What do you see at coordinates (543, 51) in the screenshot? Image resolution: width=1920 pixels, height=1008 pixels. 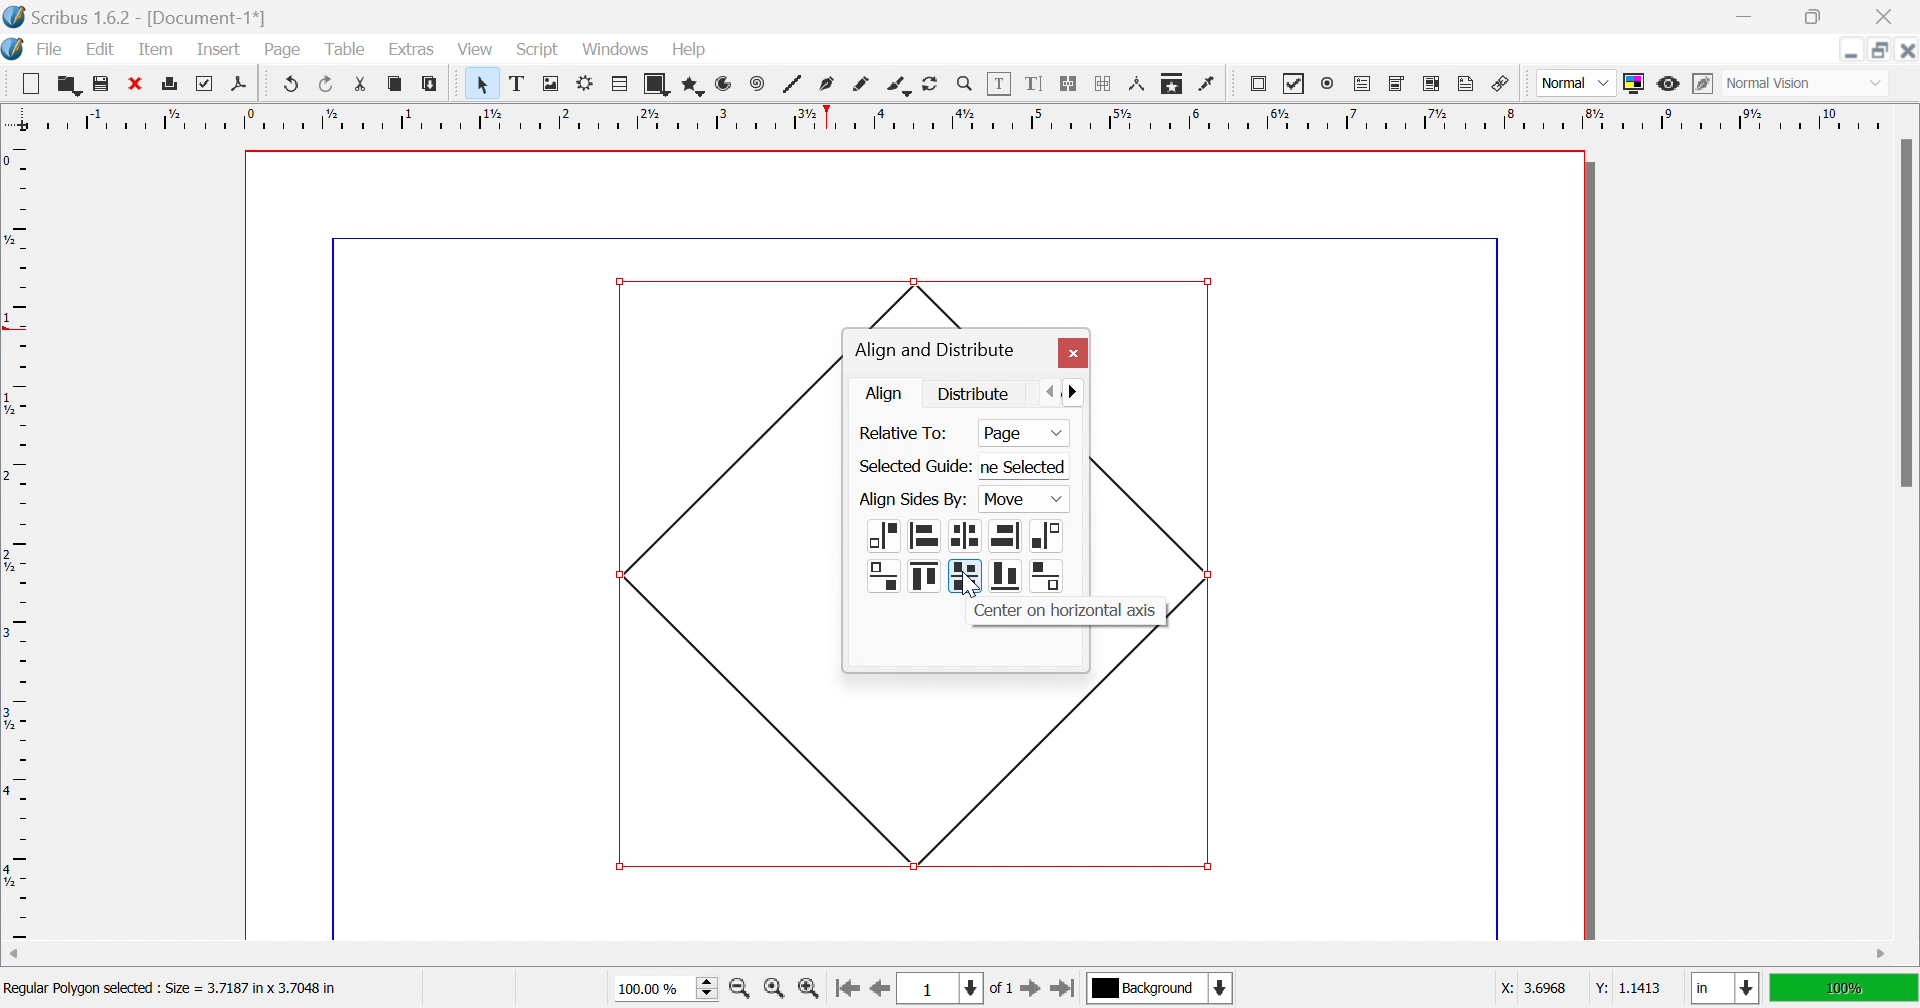 I see `Script` at bounding box center [543, 51].